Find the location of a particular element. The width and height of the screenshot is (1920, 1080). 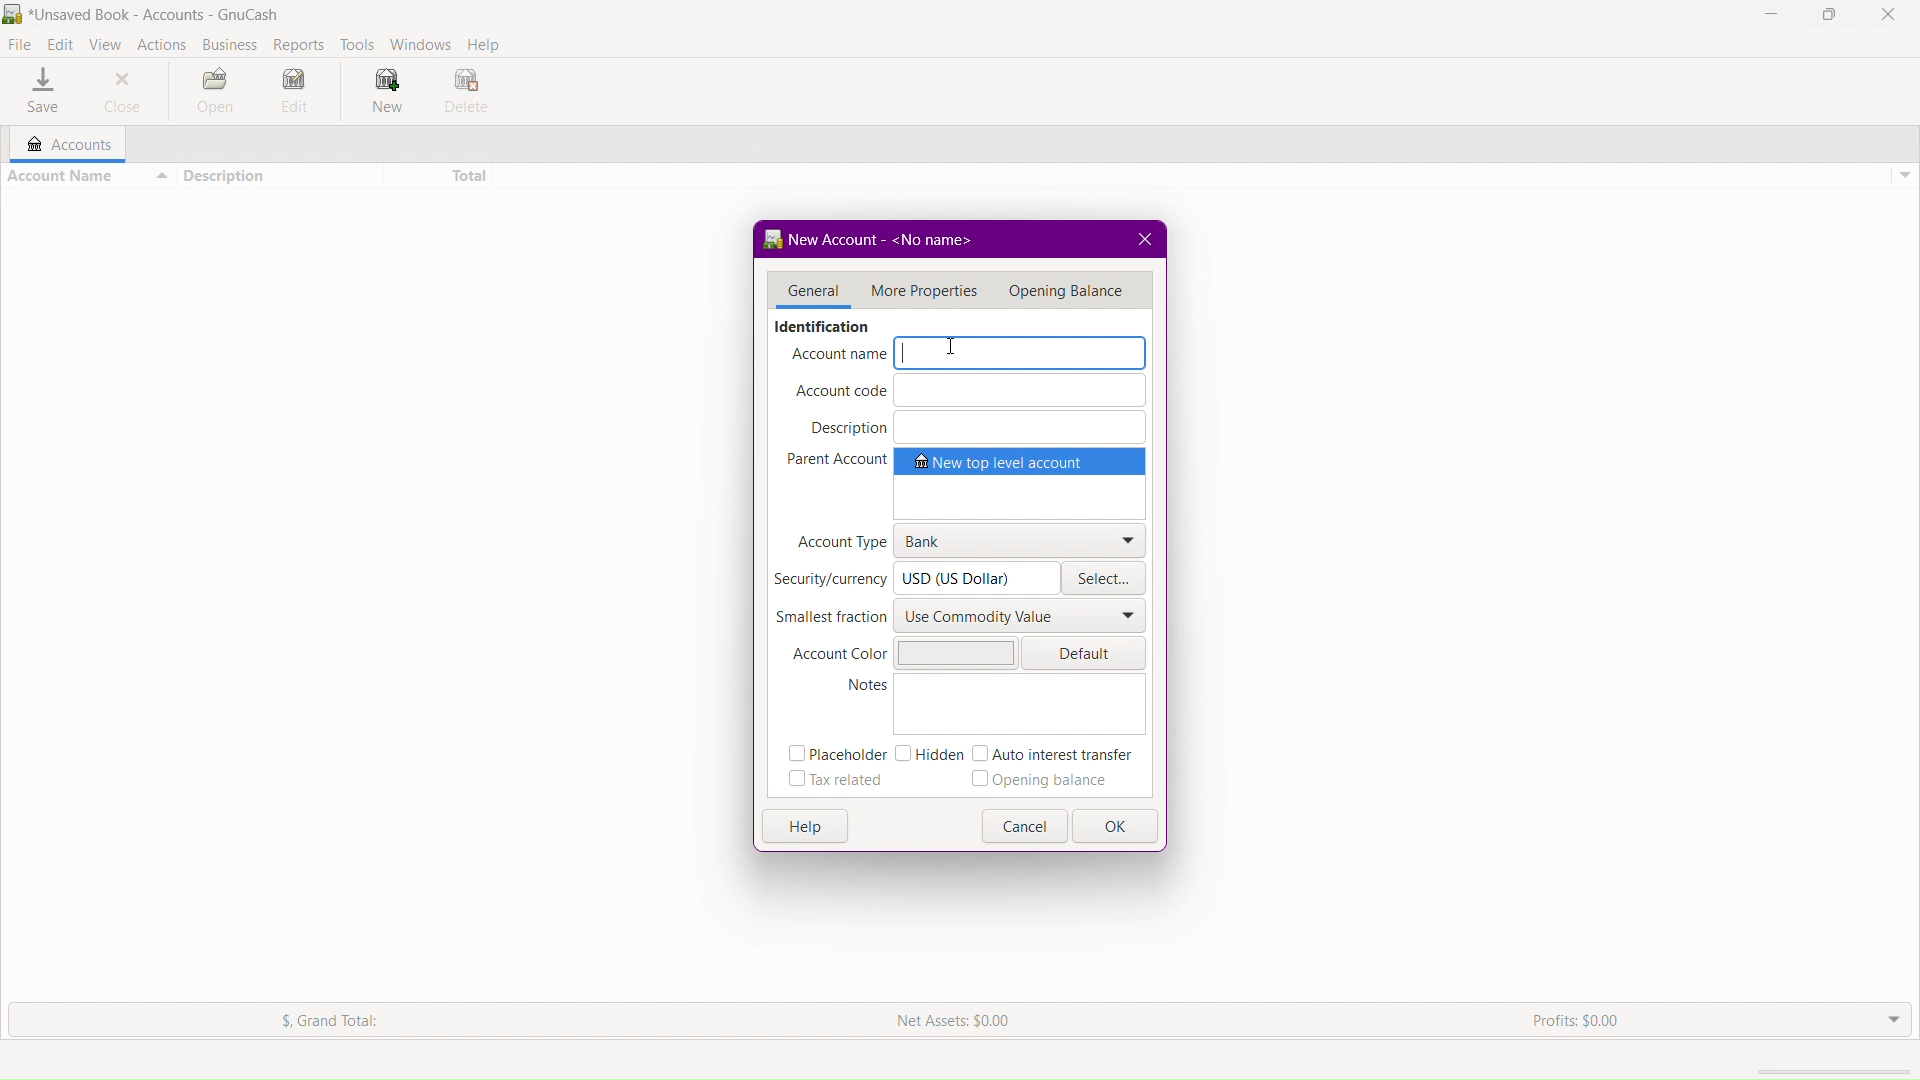

Profits: $0.00 is located at coordinates (1583, 1020).